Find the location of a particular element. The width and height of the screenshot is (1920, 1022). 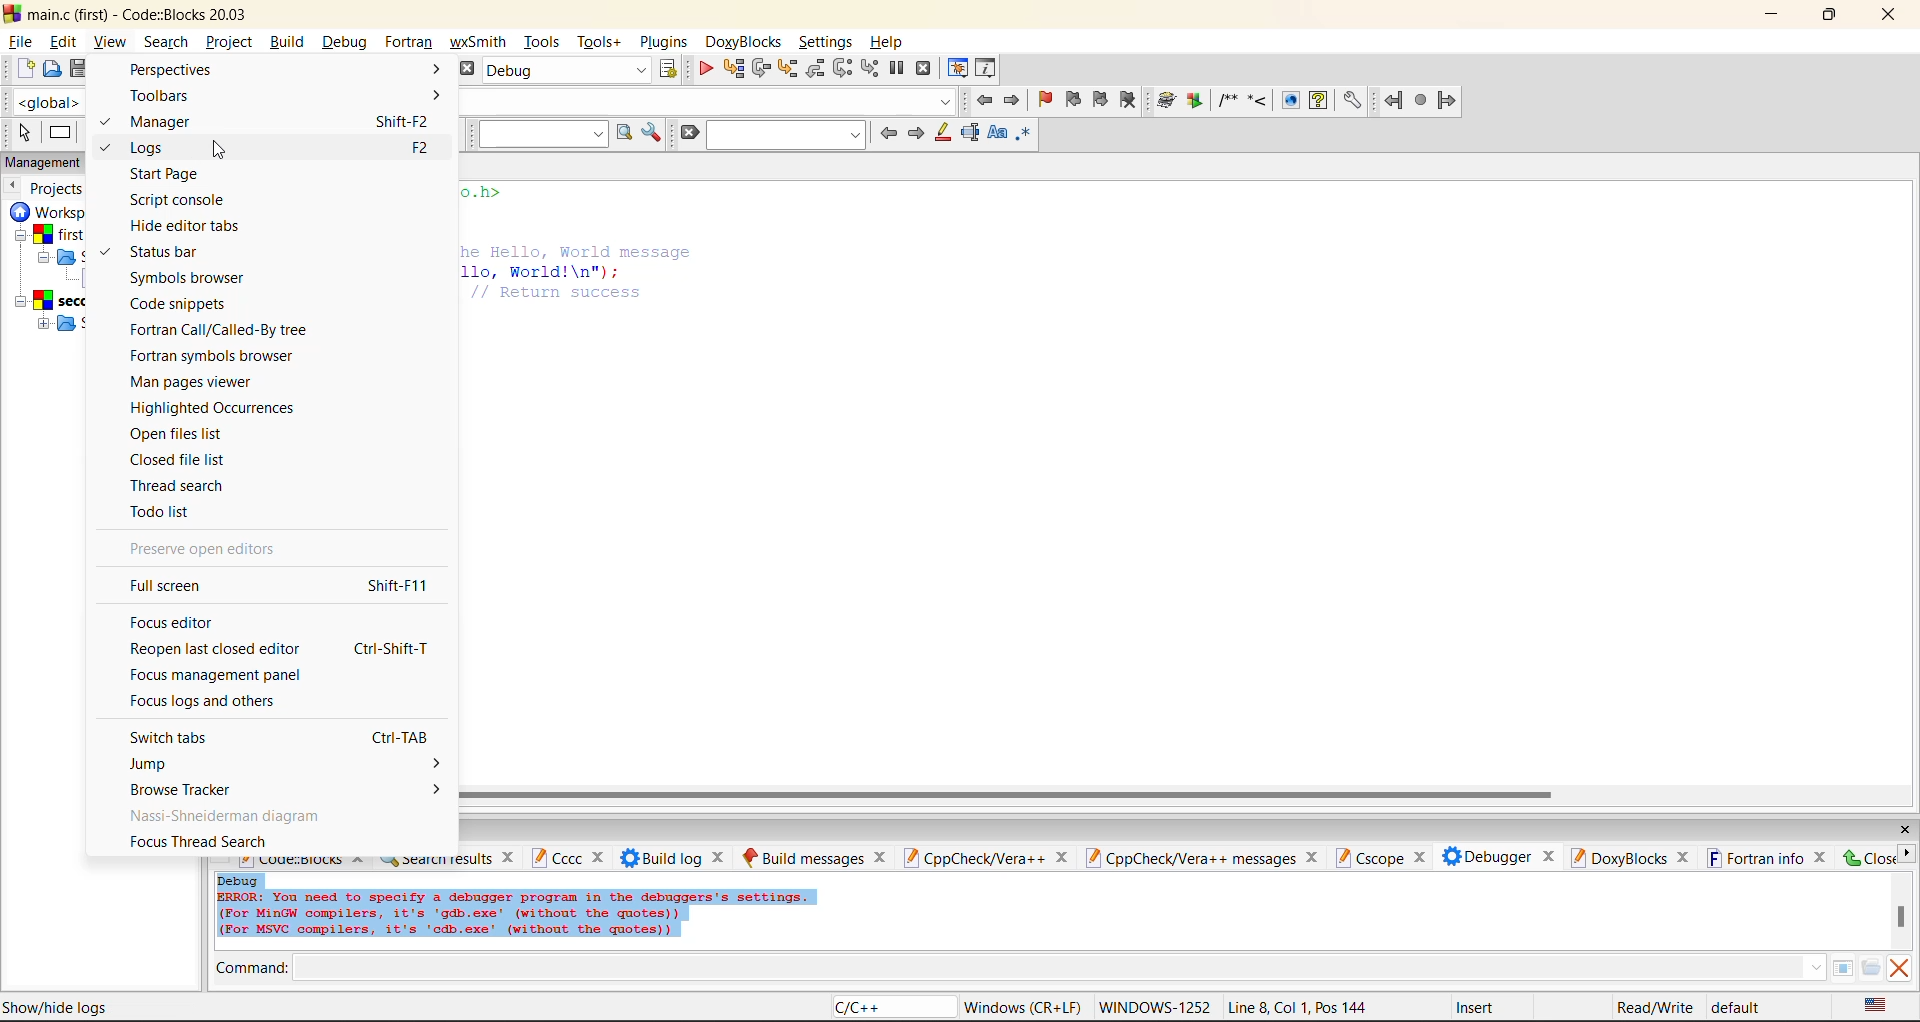

search results is located at coordinates (448, 863).